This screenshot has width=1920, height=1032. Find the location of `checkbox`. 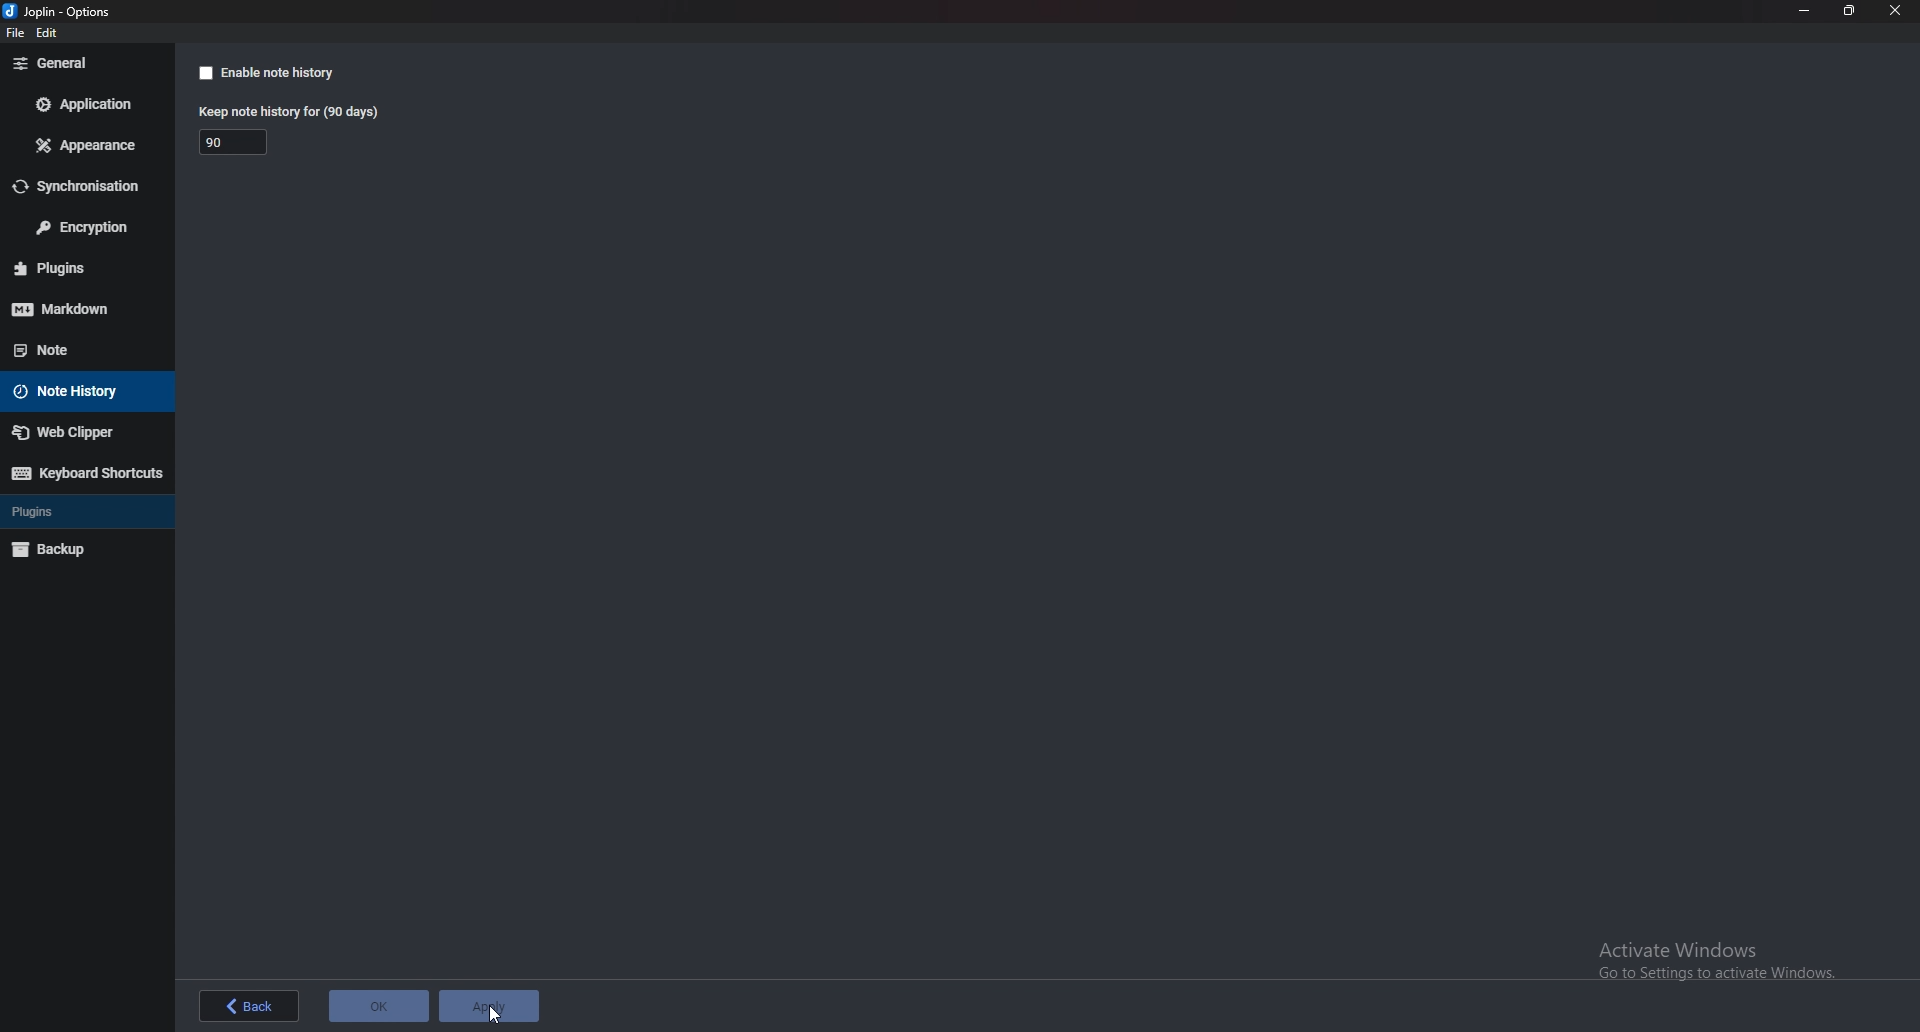

checkbox is located at coordinates (204, 74).